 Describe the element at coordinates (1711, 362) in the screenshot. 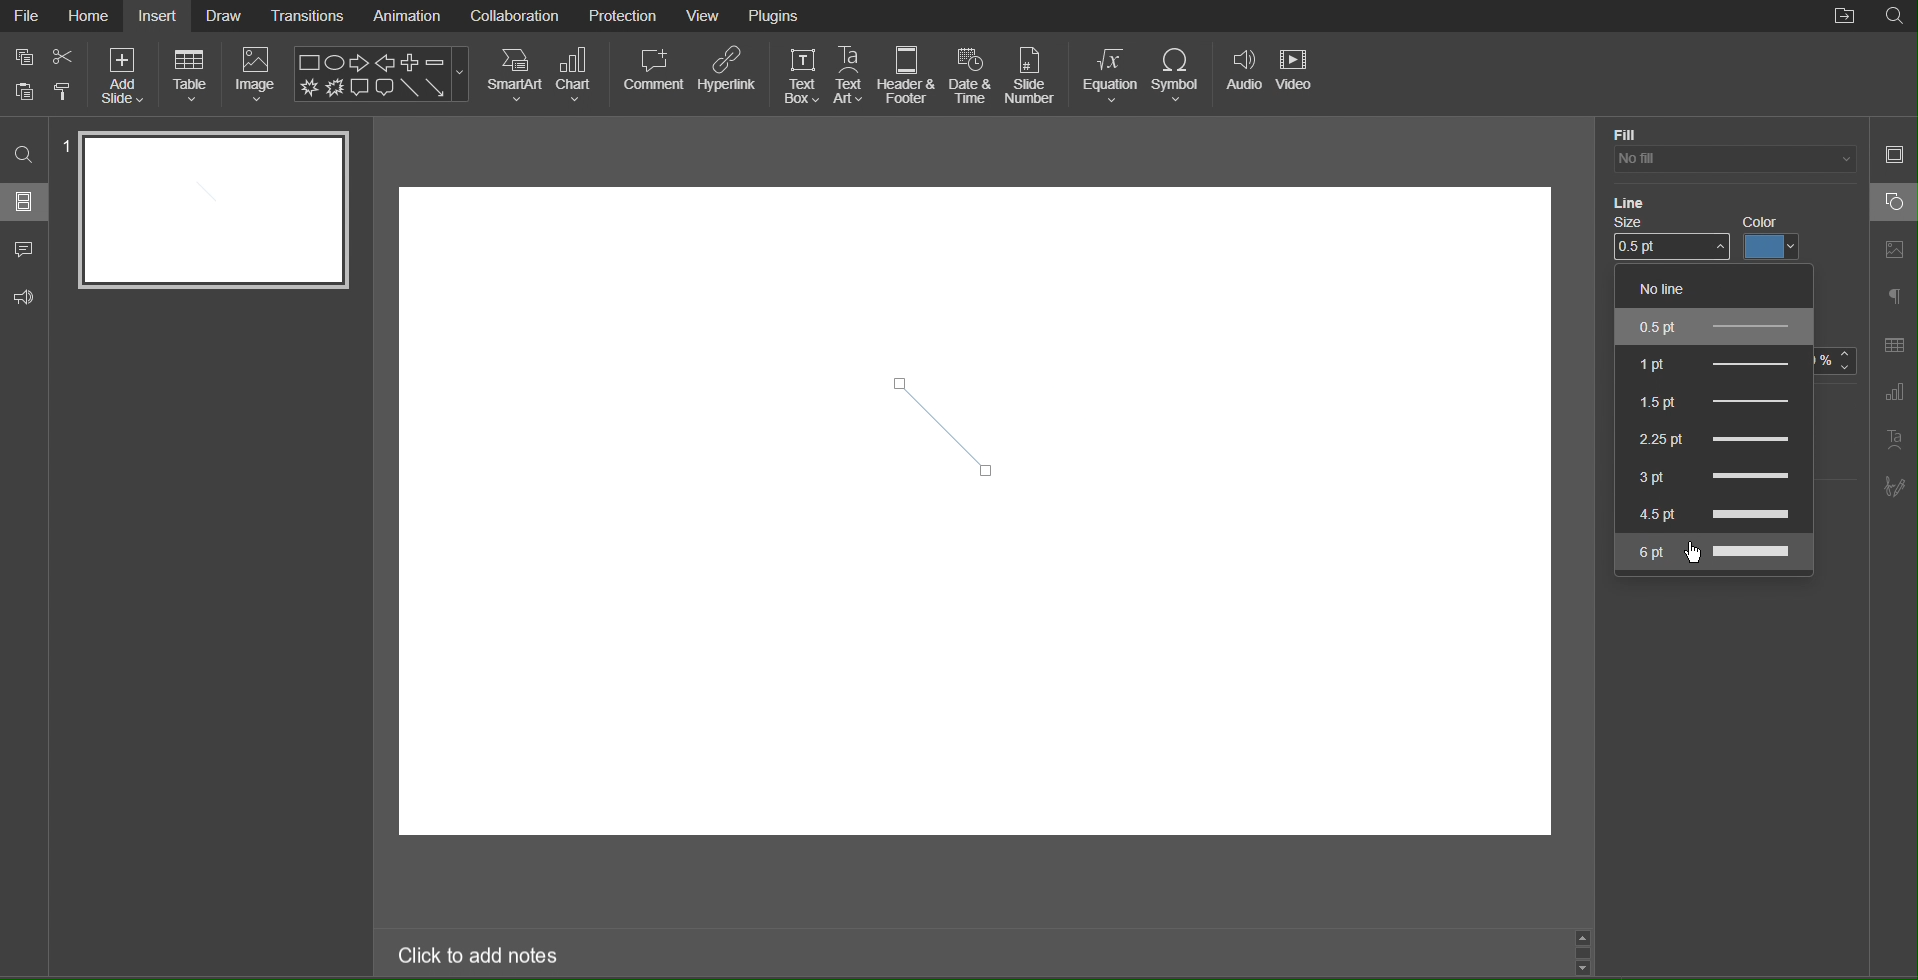

I see `1 pt` at that location.